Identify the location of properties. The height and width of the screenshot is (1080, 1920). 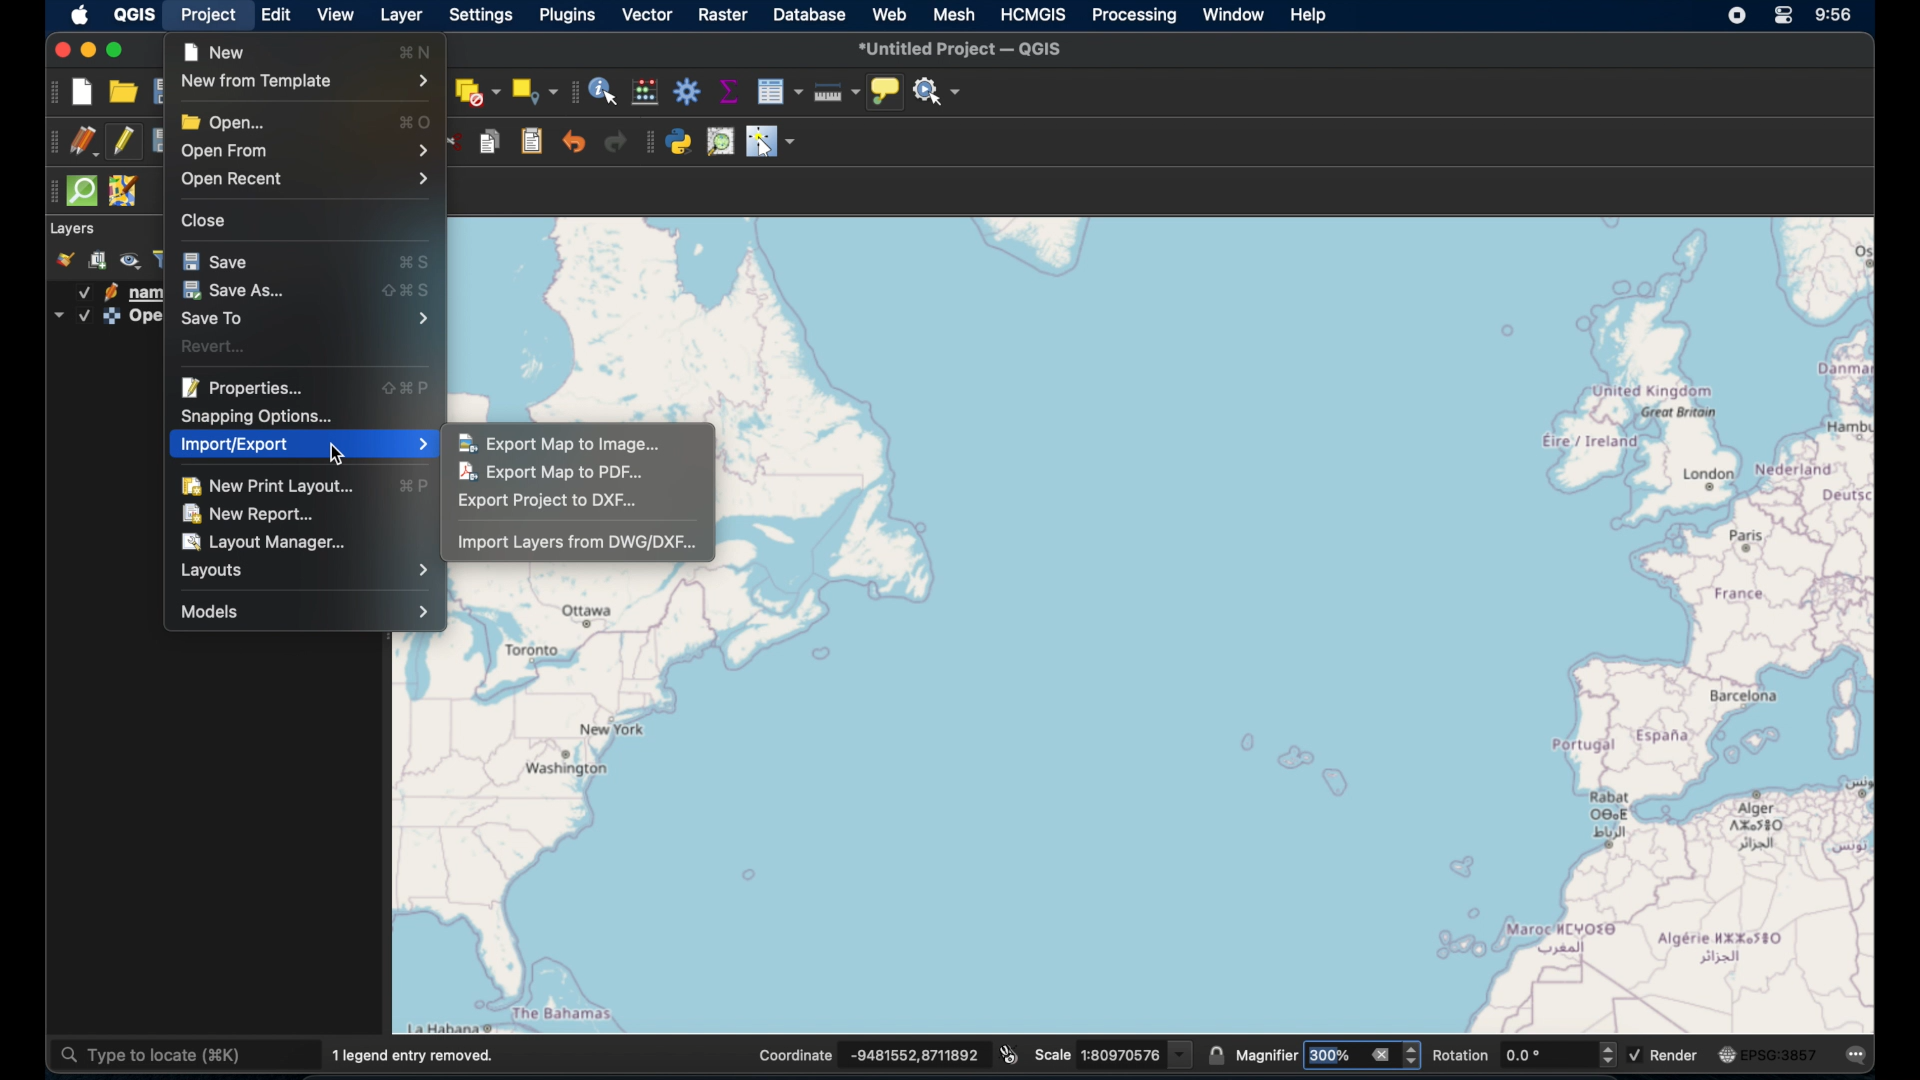
(242, 386).